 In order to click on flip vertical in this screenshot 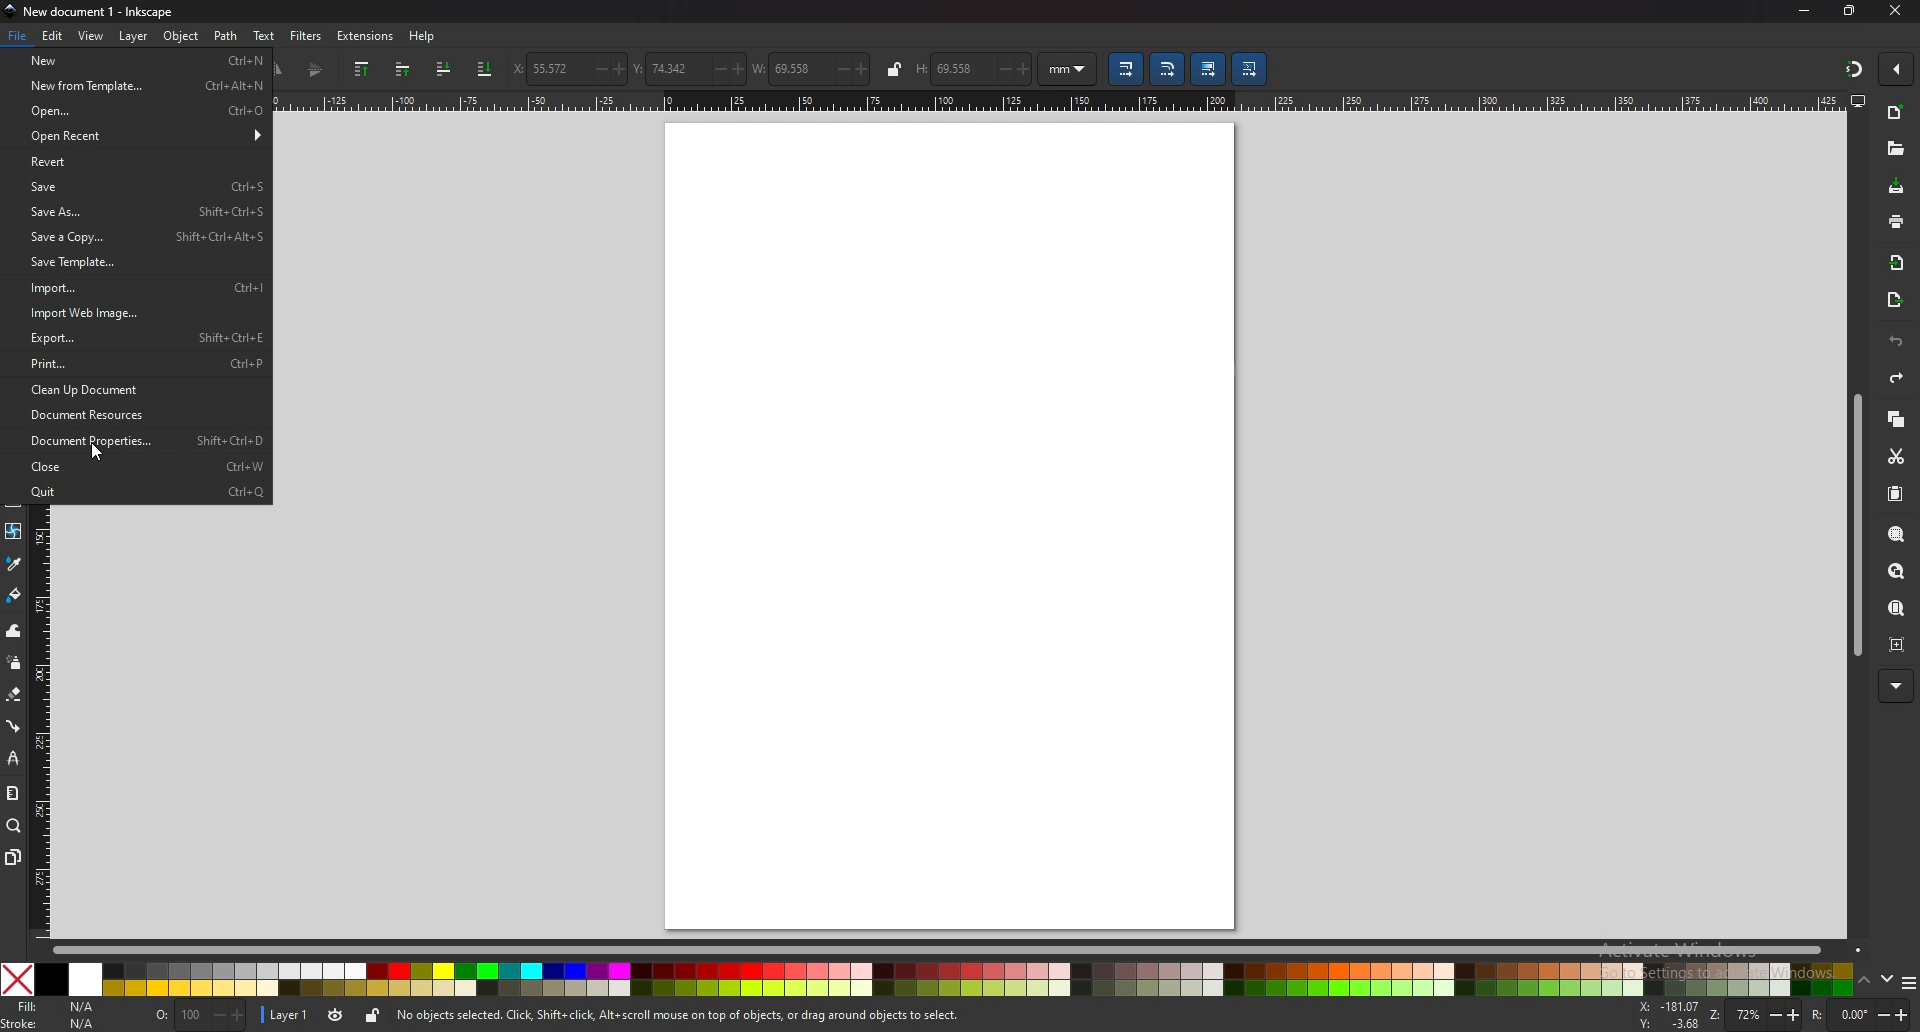, I will do `click(314, 71)`.